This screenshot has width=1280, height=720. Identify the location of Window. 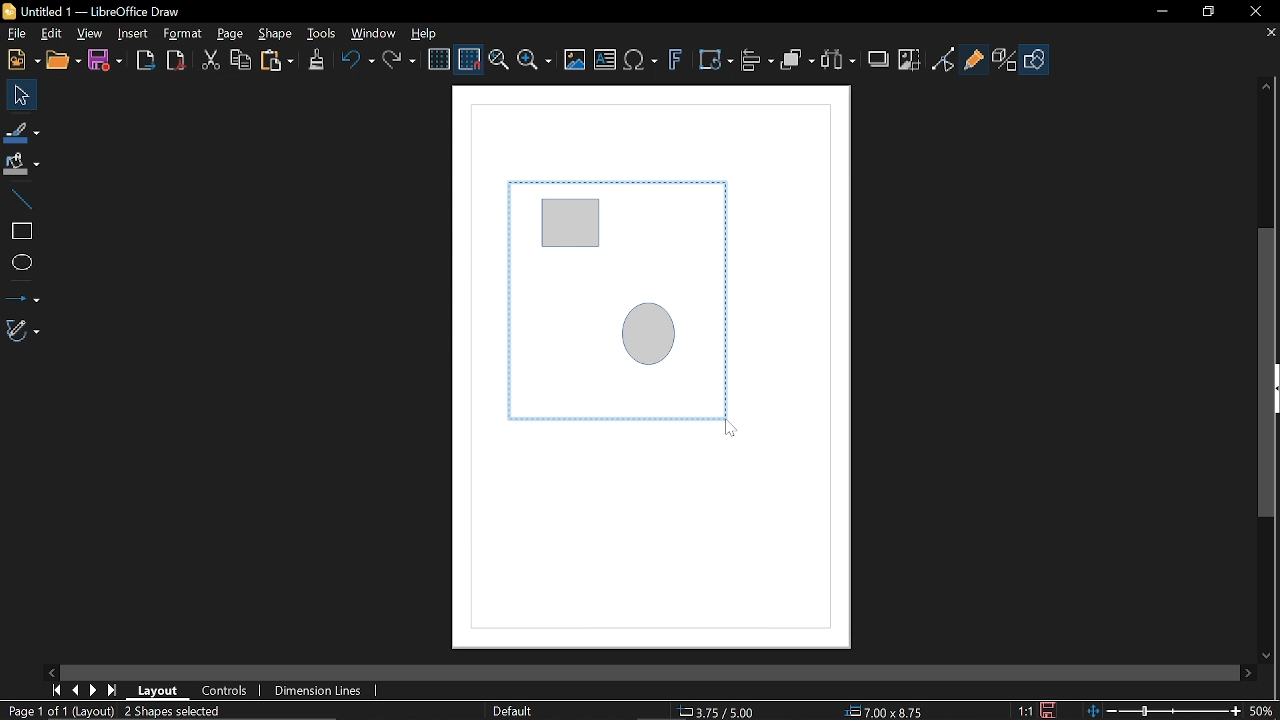
(374, 35).